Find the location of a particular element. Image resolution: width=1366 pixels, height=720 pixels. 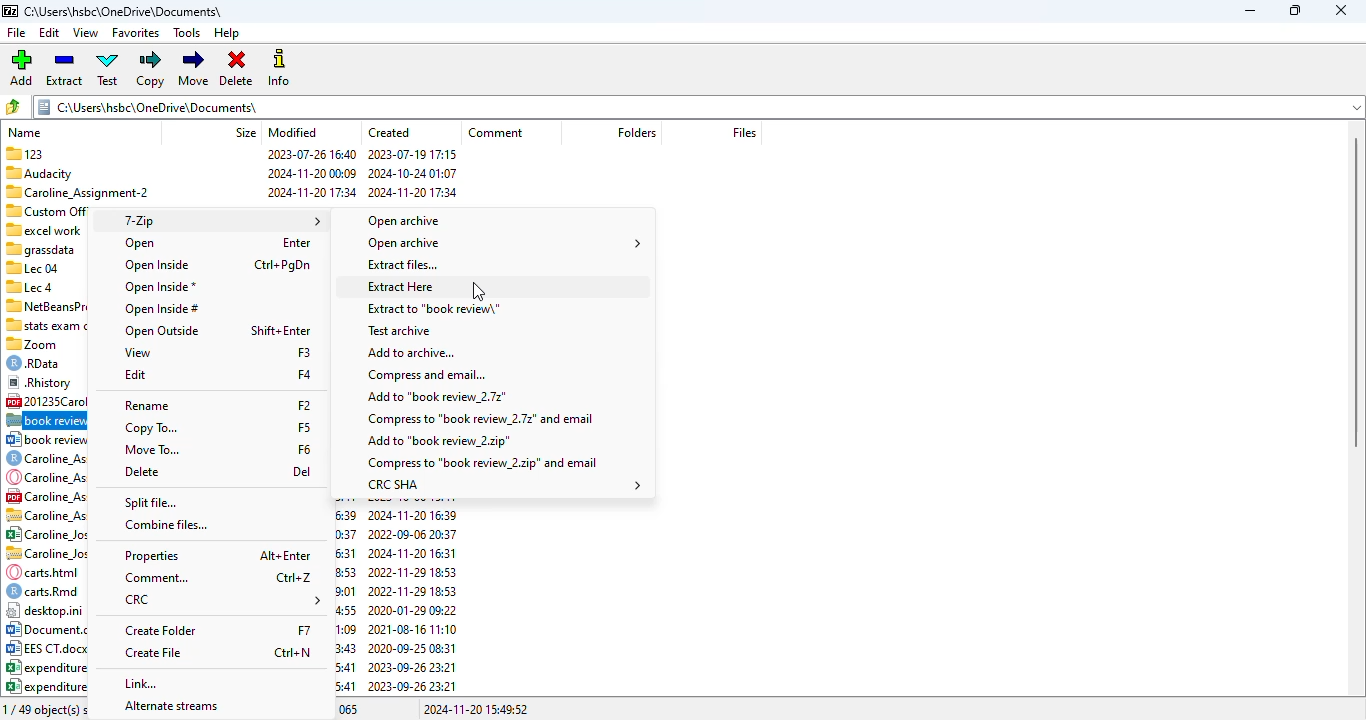

delete is located at coordinates (142, 471).